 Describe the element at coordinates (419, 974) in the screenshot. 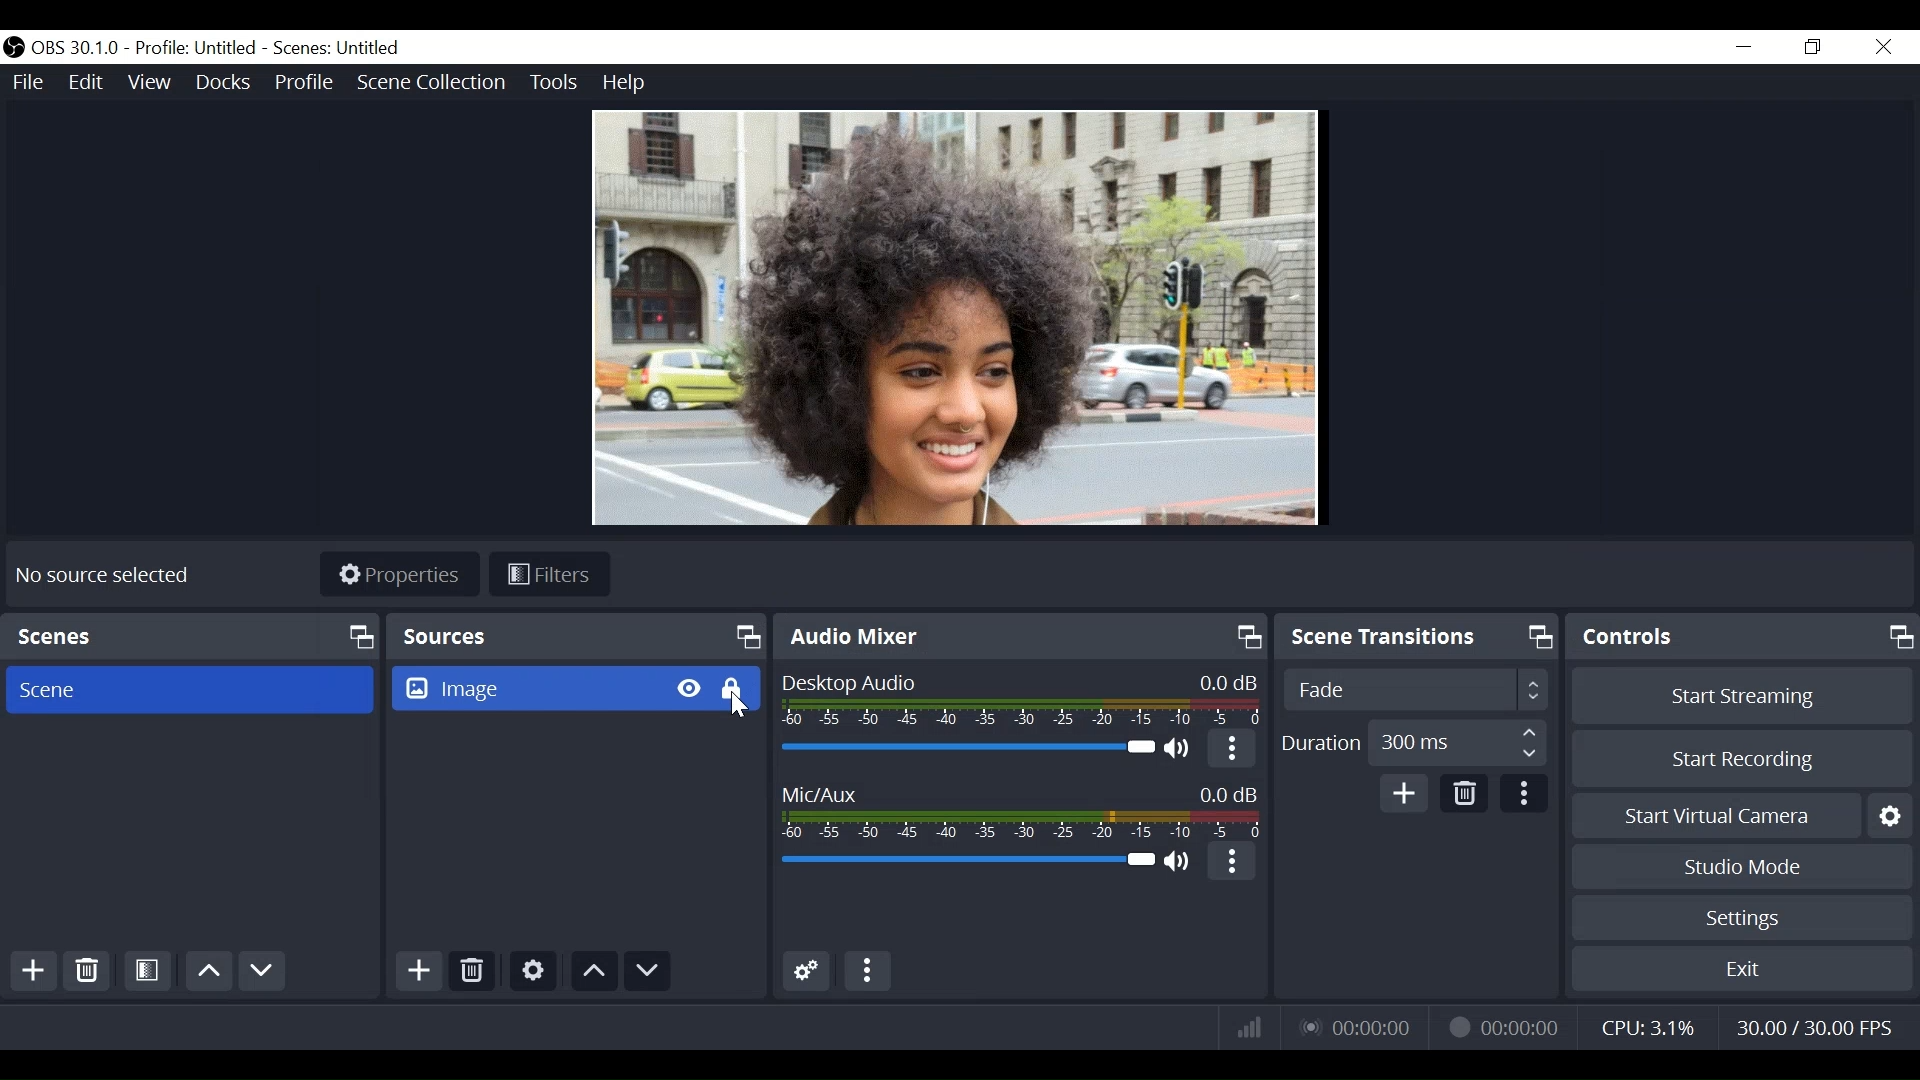

I see `Add ` at that location.